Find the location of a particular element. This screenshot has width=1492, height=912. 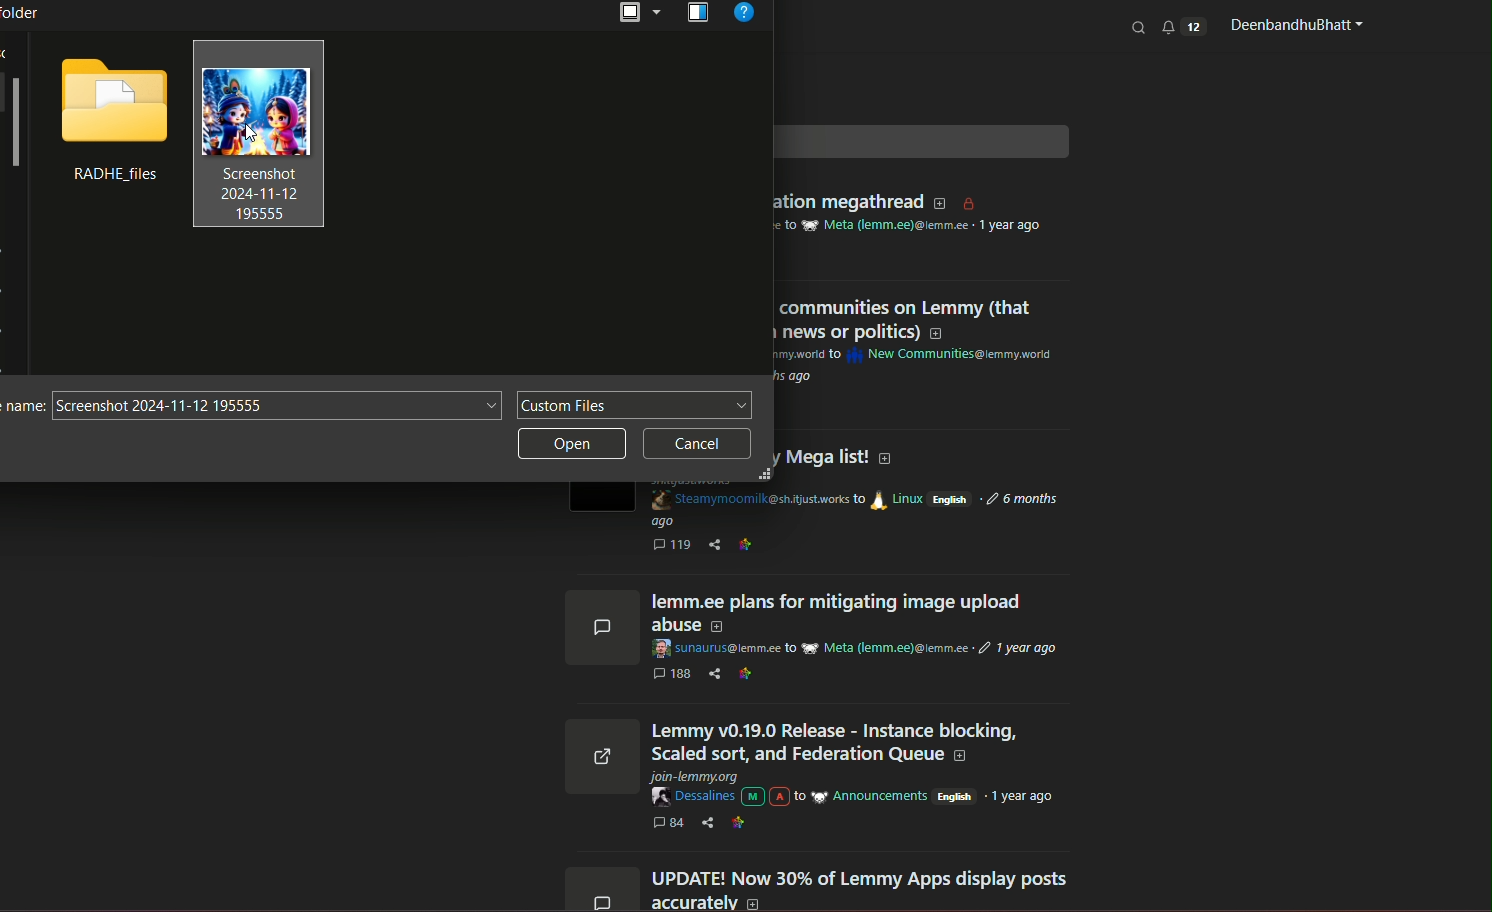

open is located at coordinates (638, 14).